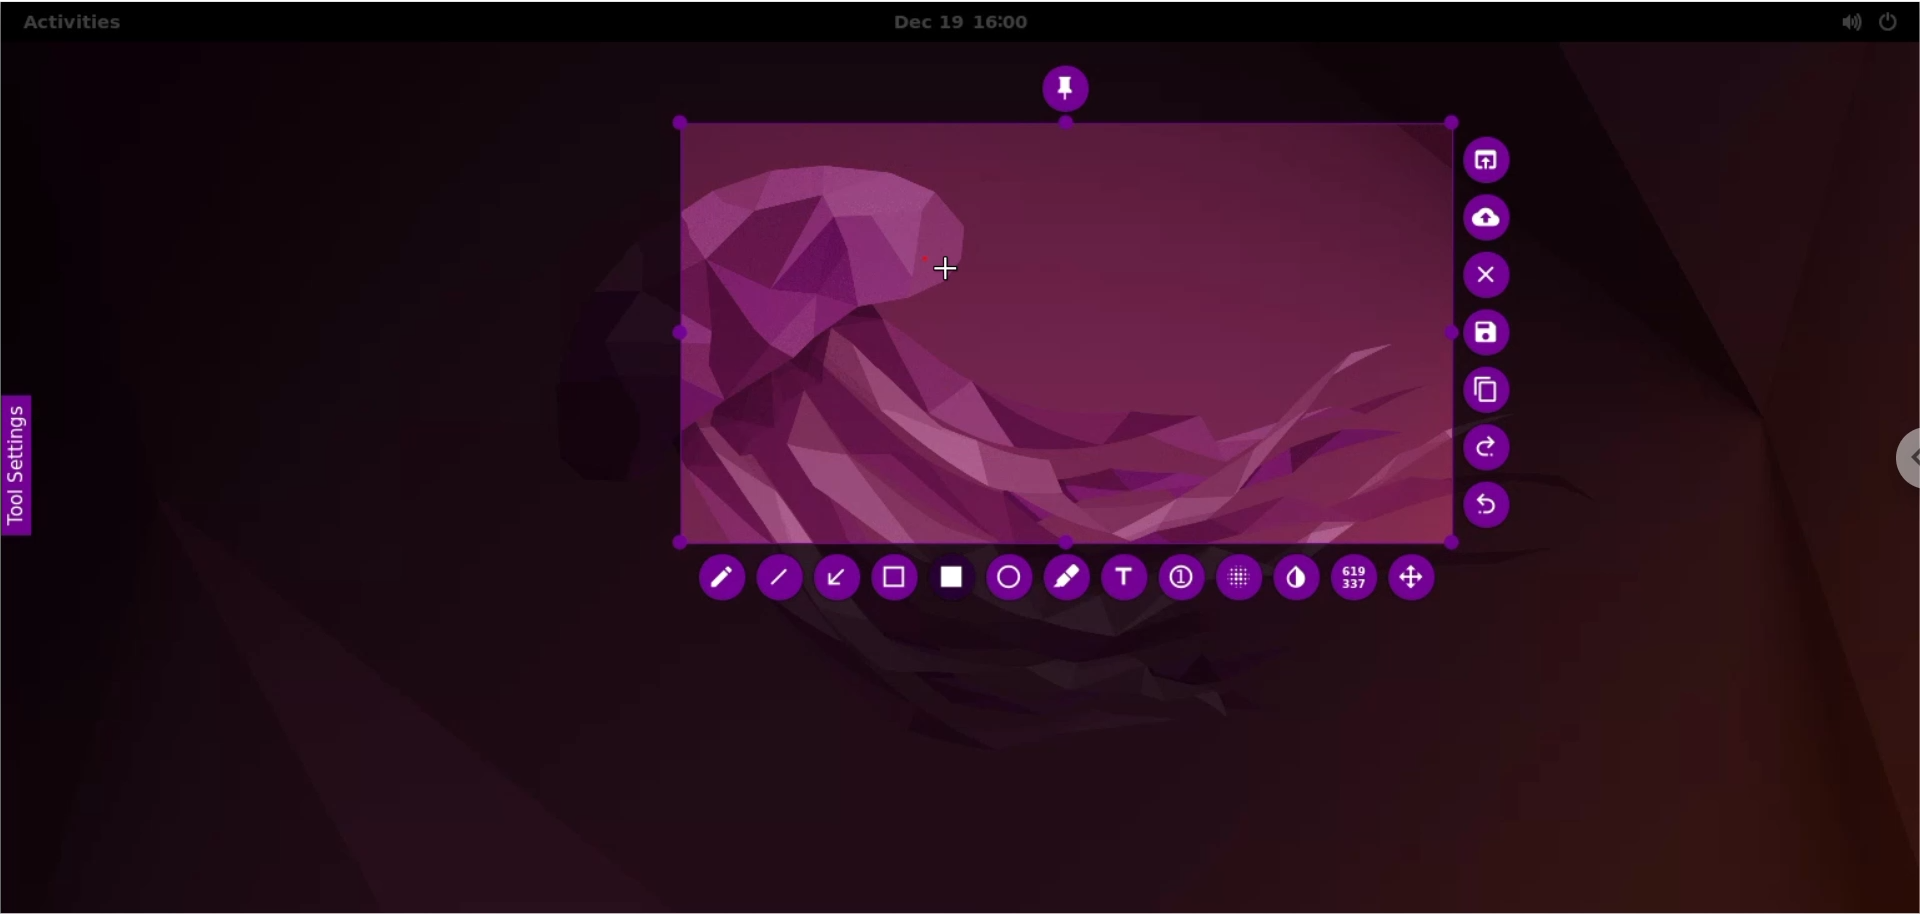  Describe the element at coordinates (1066, 579) in the screenshot. I see `marker tool` at that location.